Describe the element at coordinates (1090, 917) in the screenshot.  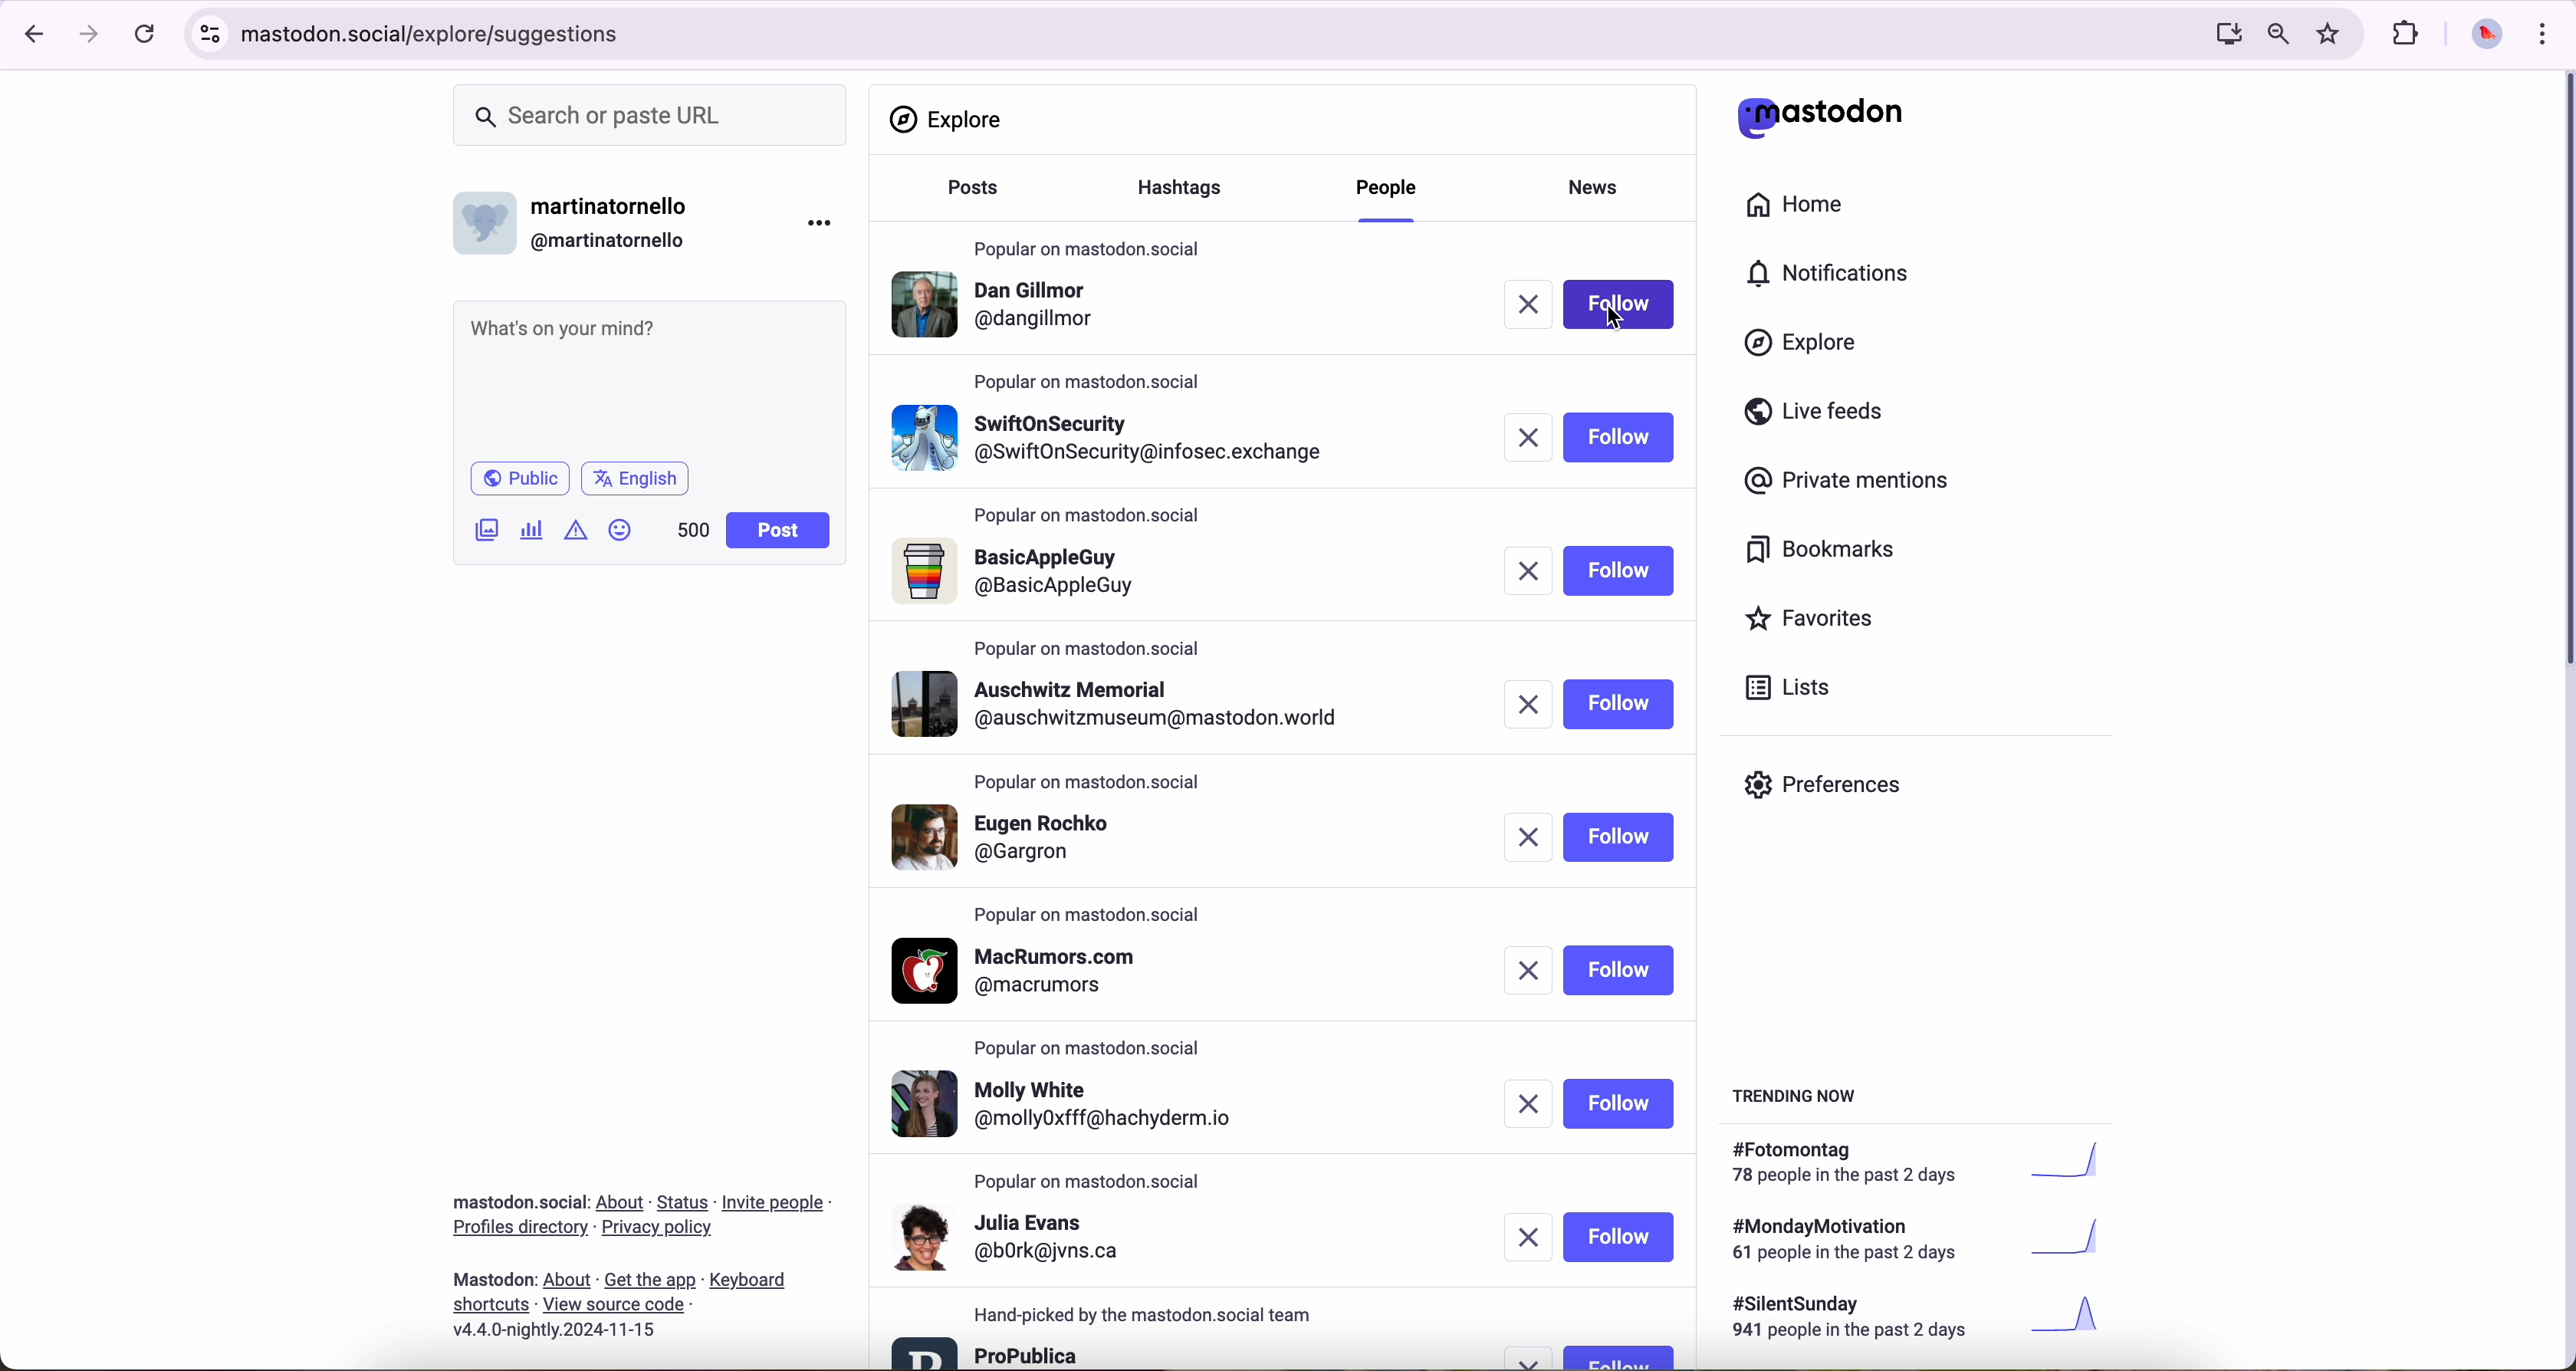
I see `popular on mastodon.social` at that location.